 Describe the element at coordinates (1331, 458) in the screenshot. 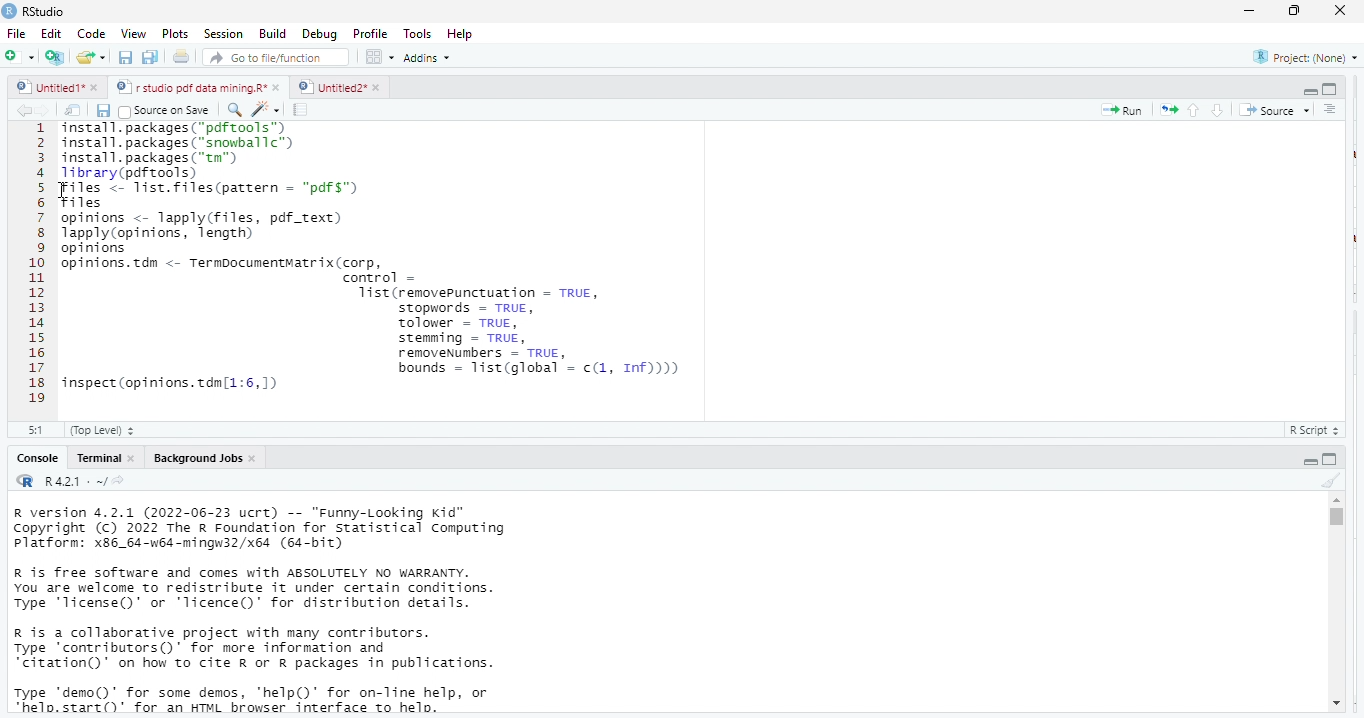

I see `hide console` at that location.